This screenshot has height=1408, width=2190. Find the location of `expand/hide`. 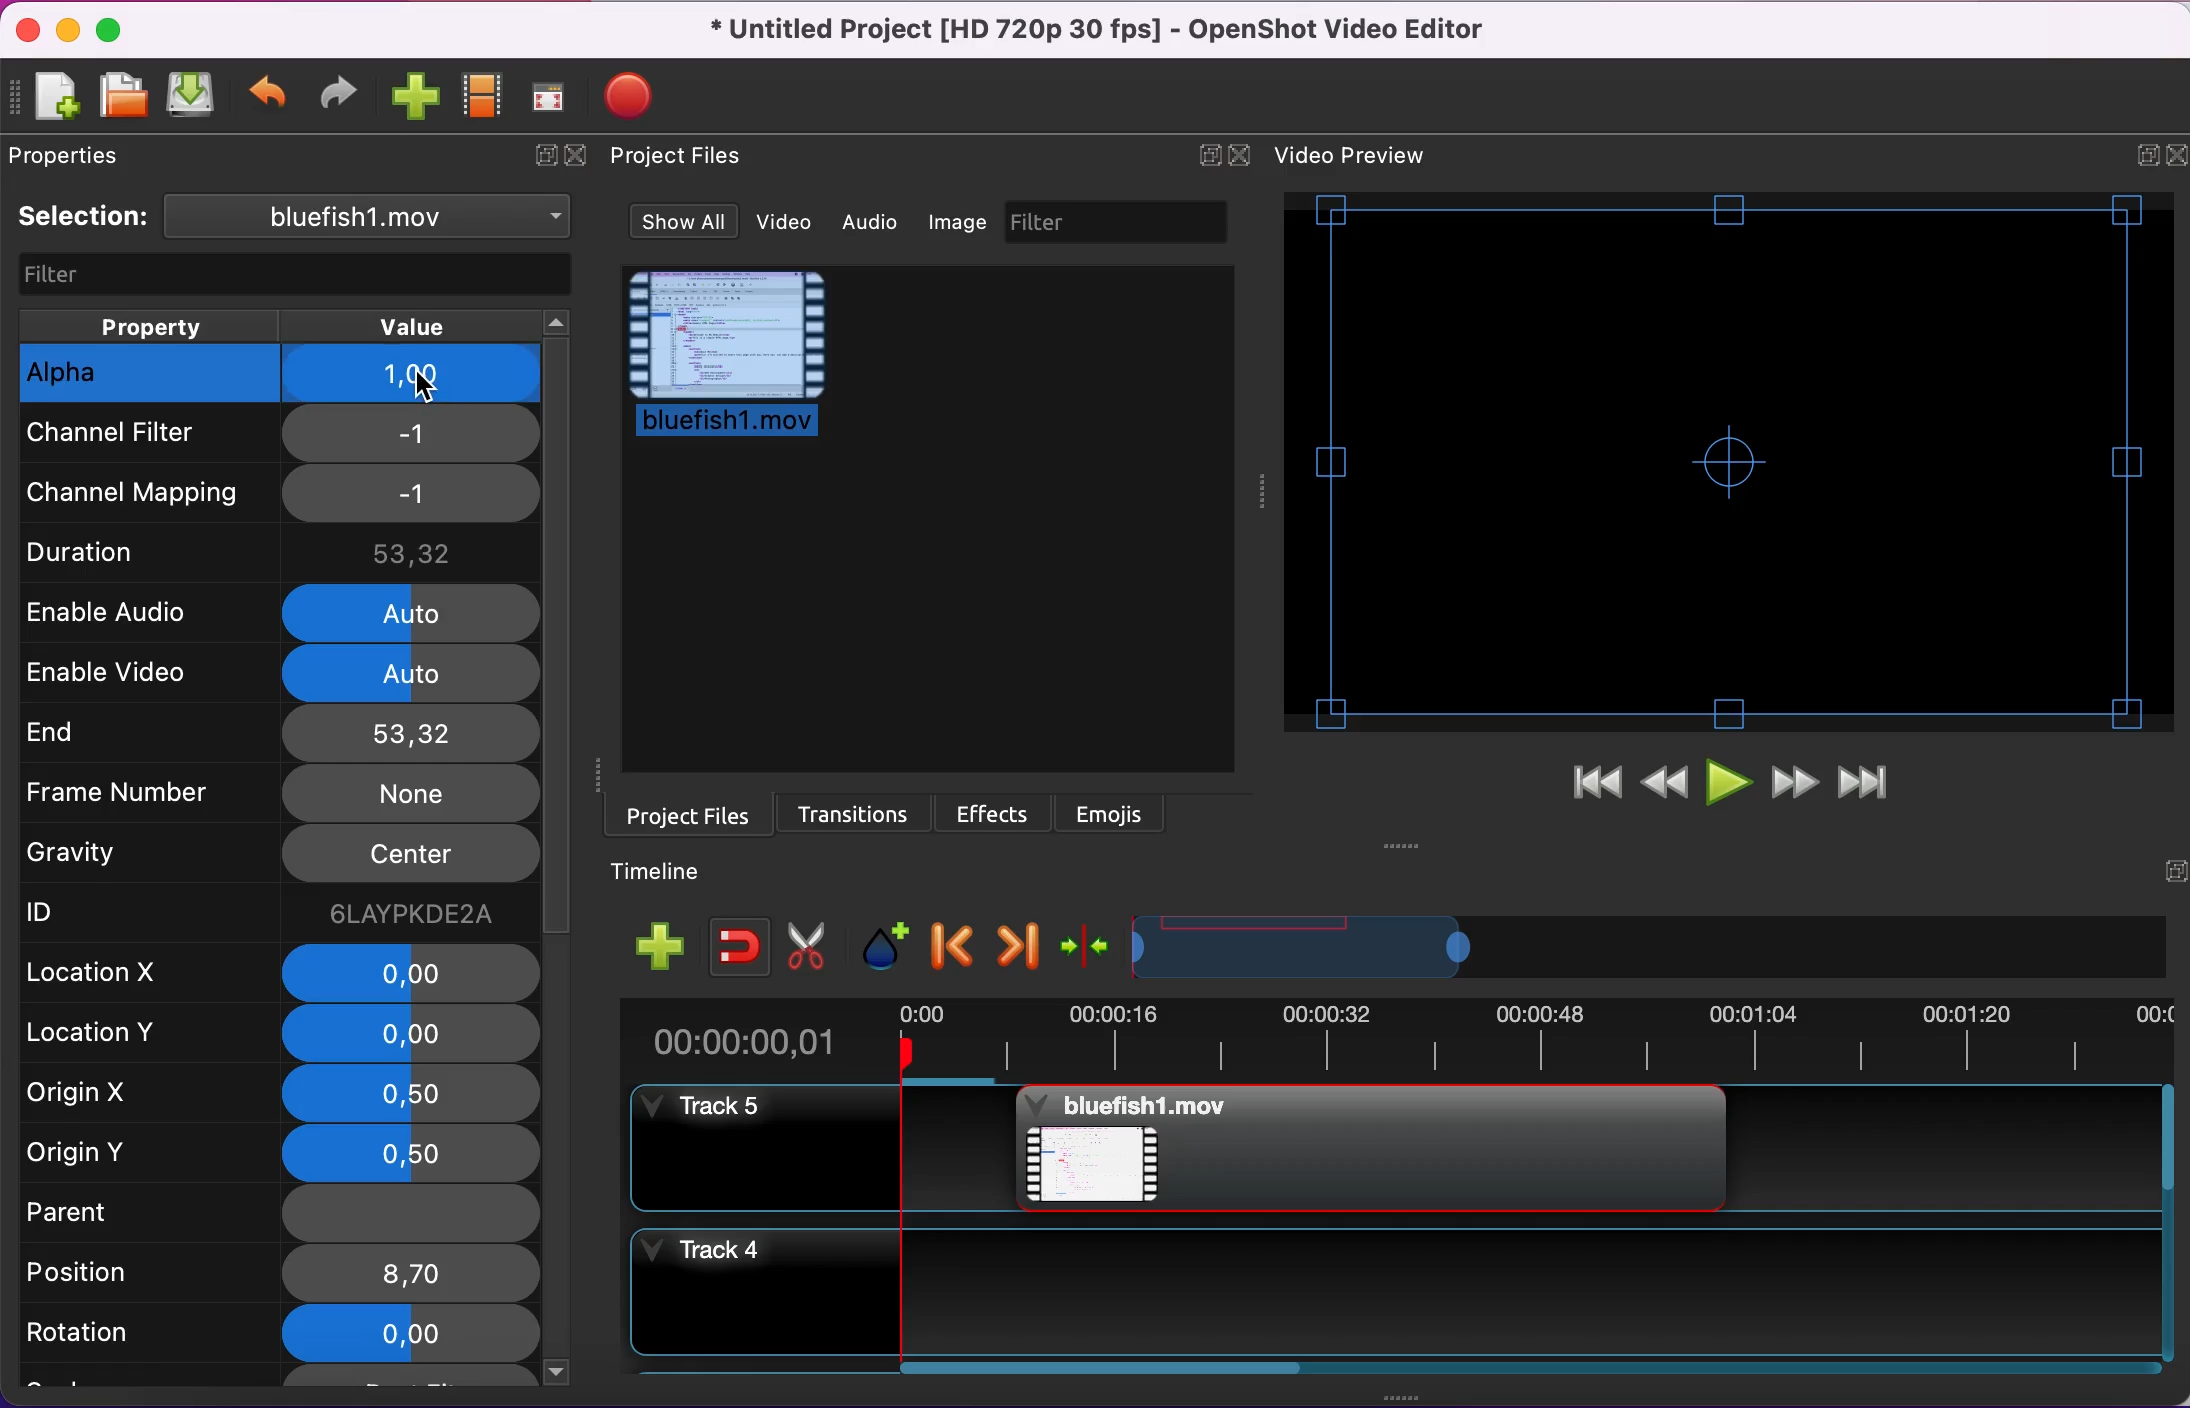

expand/hide is located at coordinates (545, 155).